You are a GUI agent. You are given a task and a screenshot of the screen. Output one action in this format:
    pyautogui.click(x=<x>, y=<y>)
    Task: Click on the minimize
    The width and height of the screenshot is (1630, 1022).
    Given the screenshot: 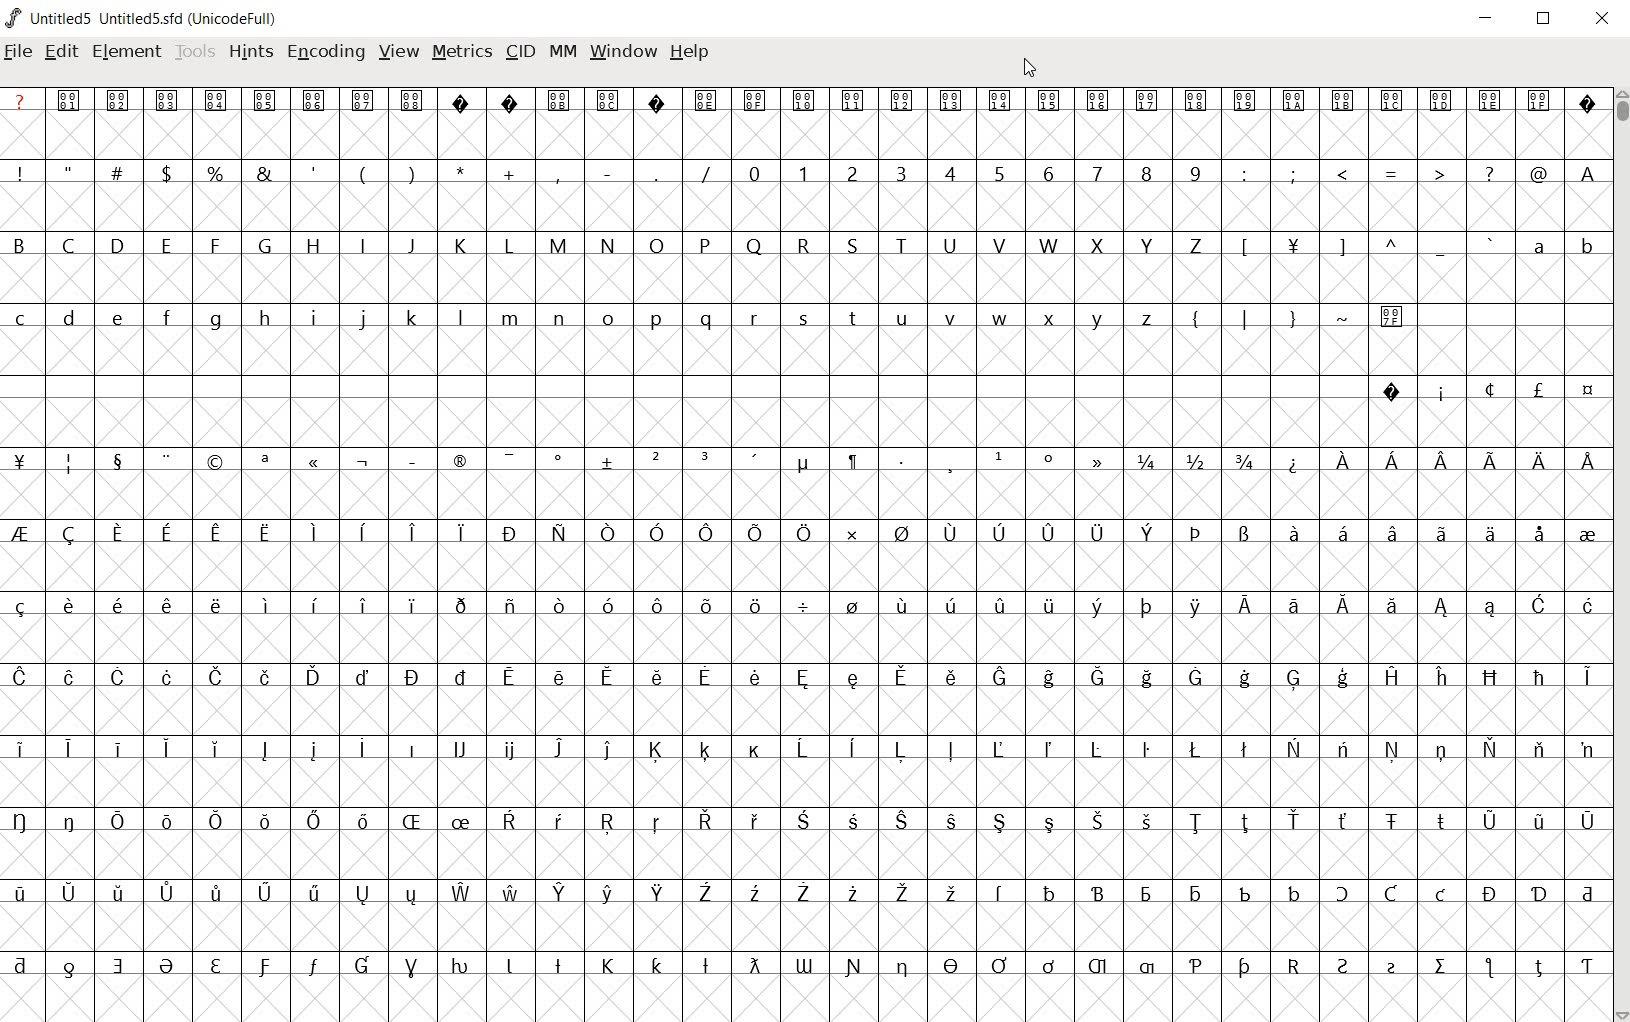 What is the action you would take?
    pyautogui.click(x=1490, y=20)
    